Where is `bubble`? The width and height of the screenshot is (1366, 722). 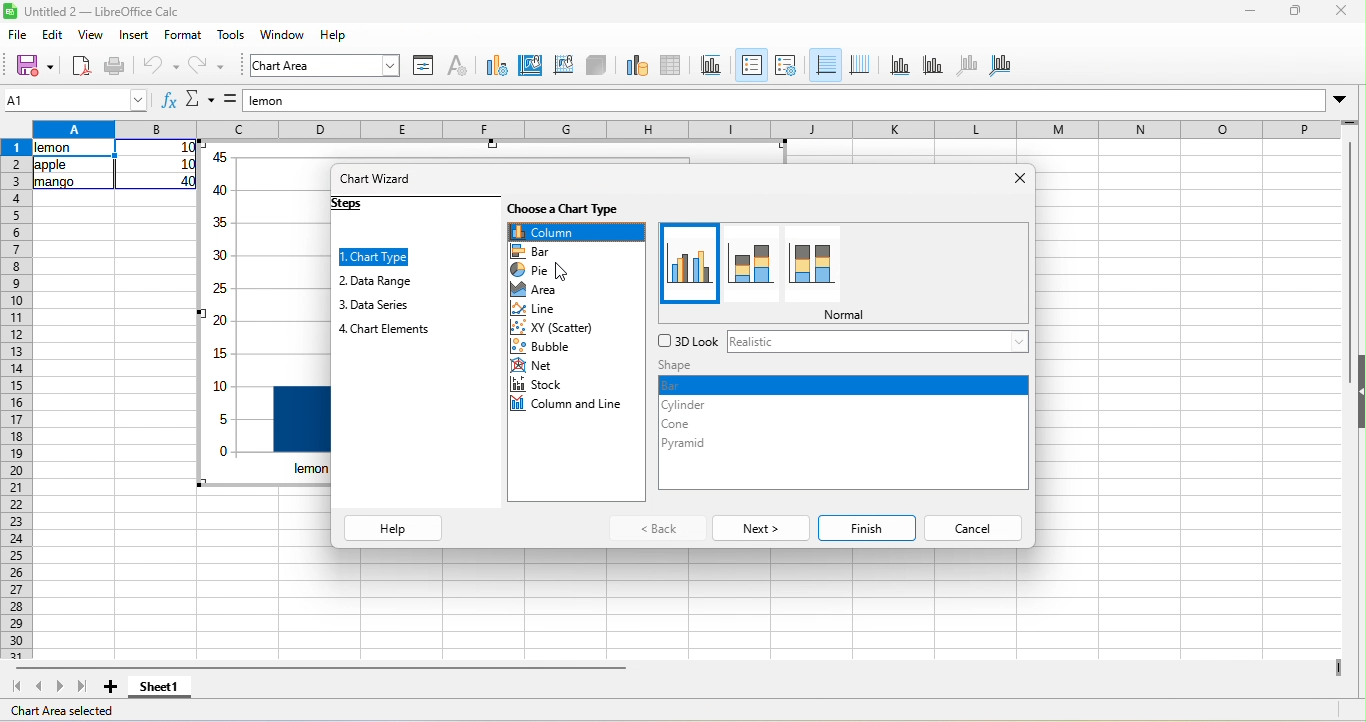 bubble is located at coordinates (555, 346).